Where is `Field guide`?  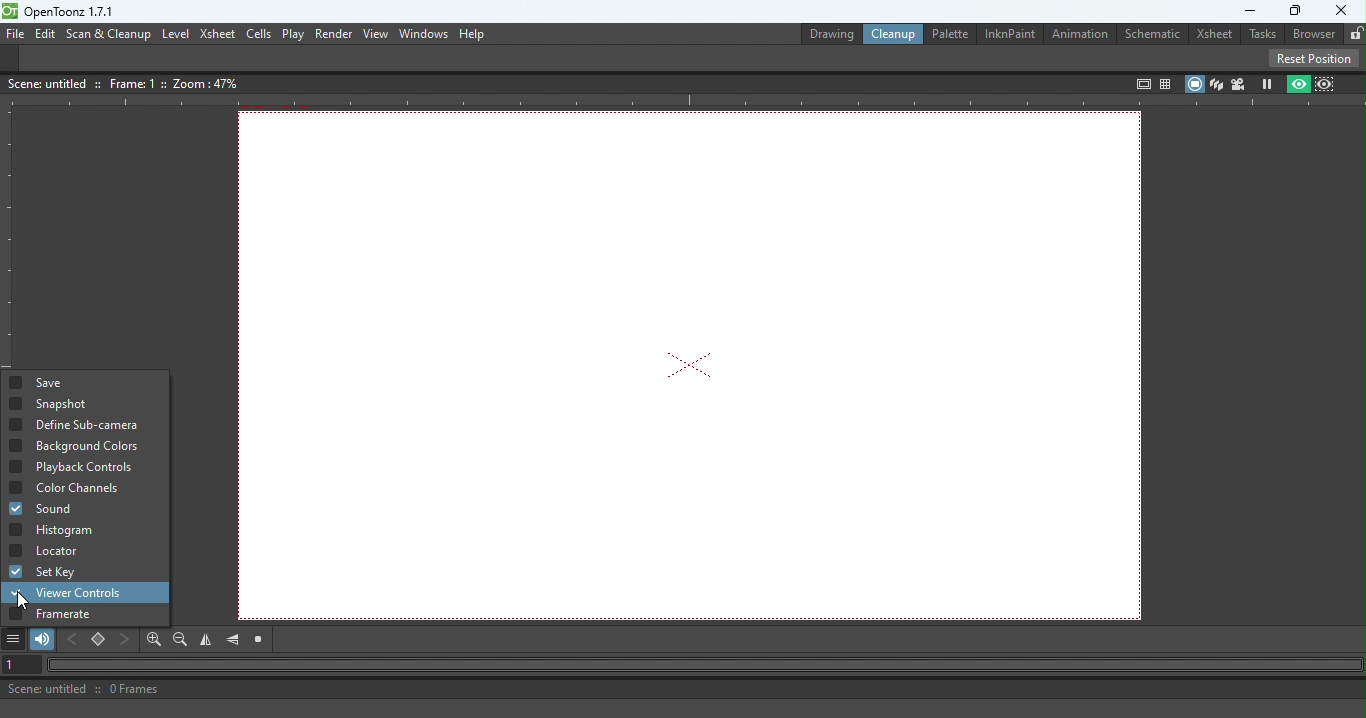 Field guide is located at coordinates (1168, 80).